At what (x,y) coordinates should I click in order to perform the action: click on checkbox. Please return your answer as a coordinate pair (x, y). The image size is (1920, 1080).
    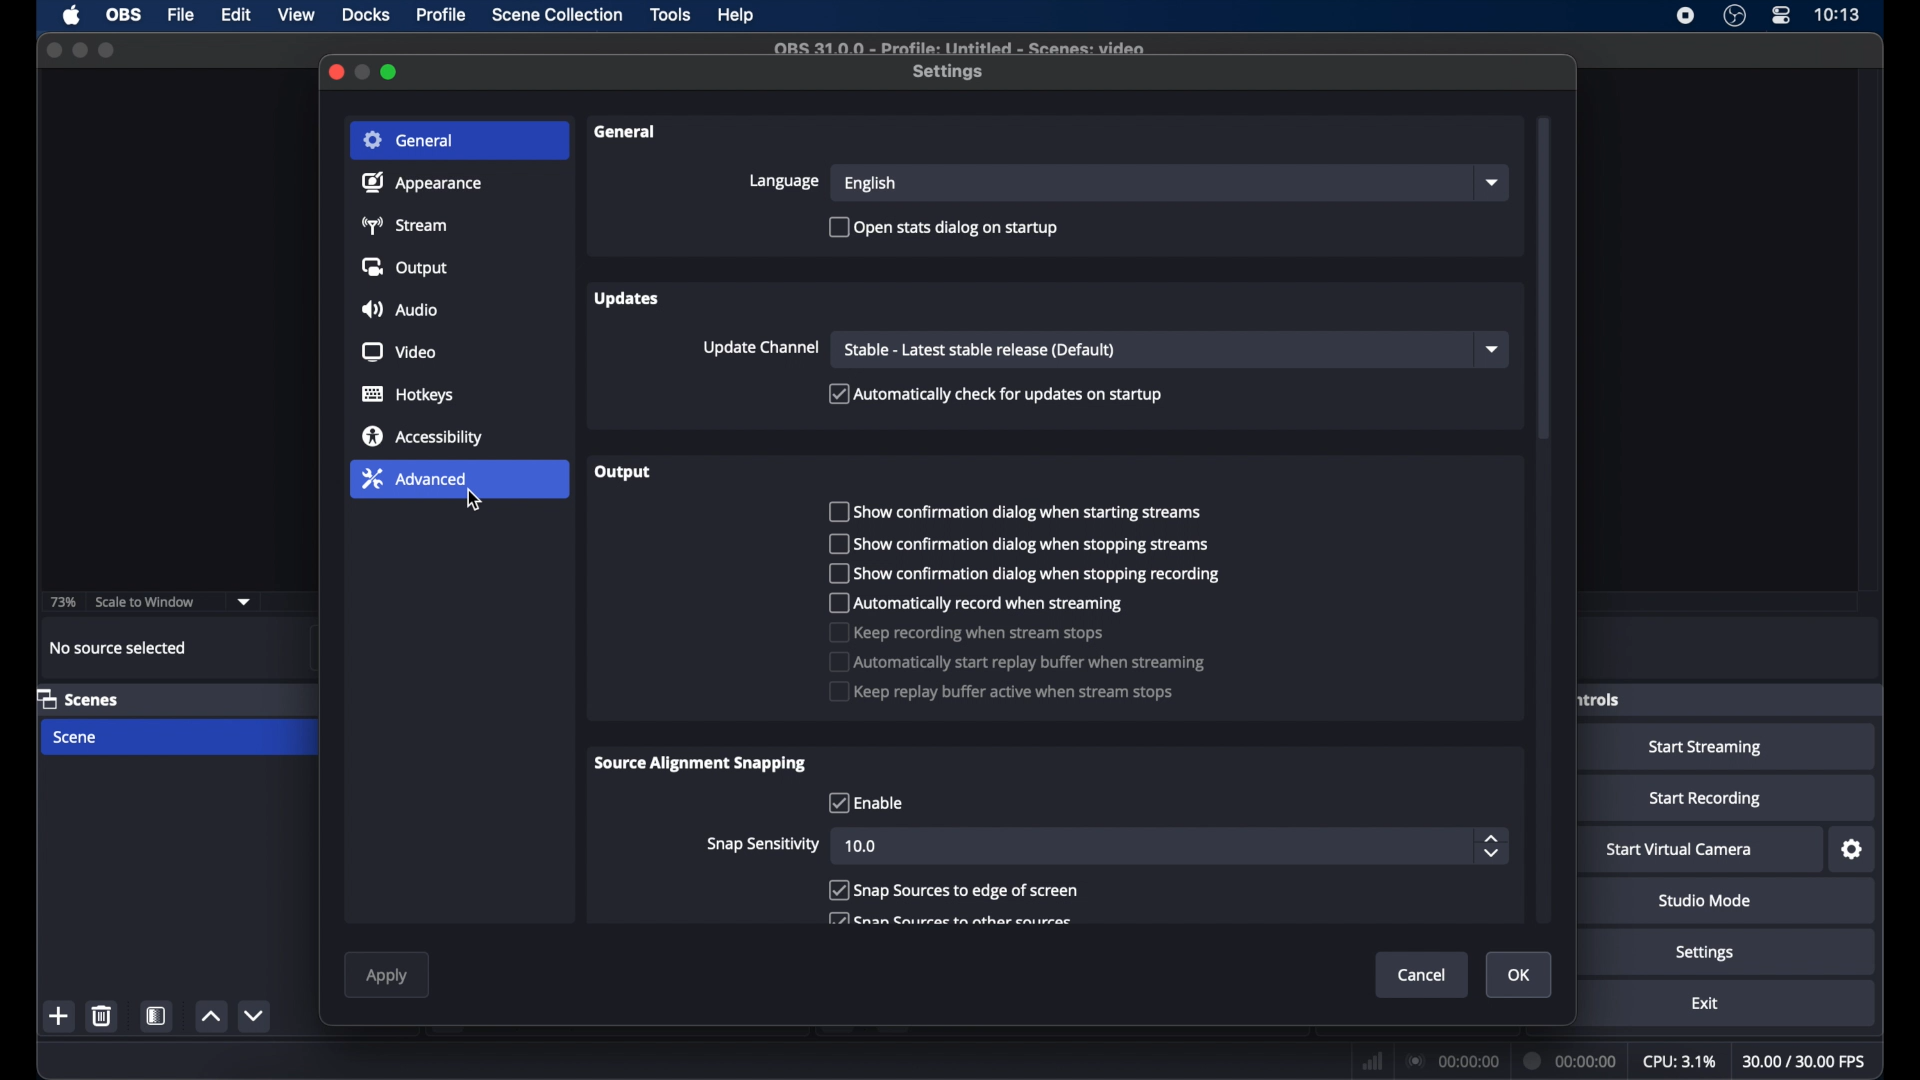
    Looking at the image, I should click on (976, 602).